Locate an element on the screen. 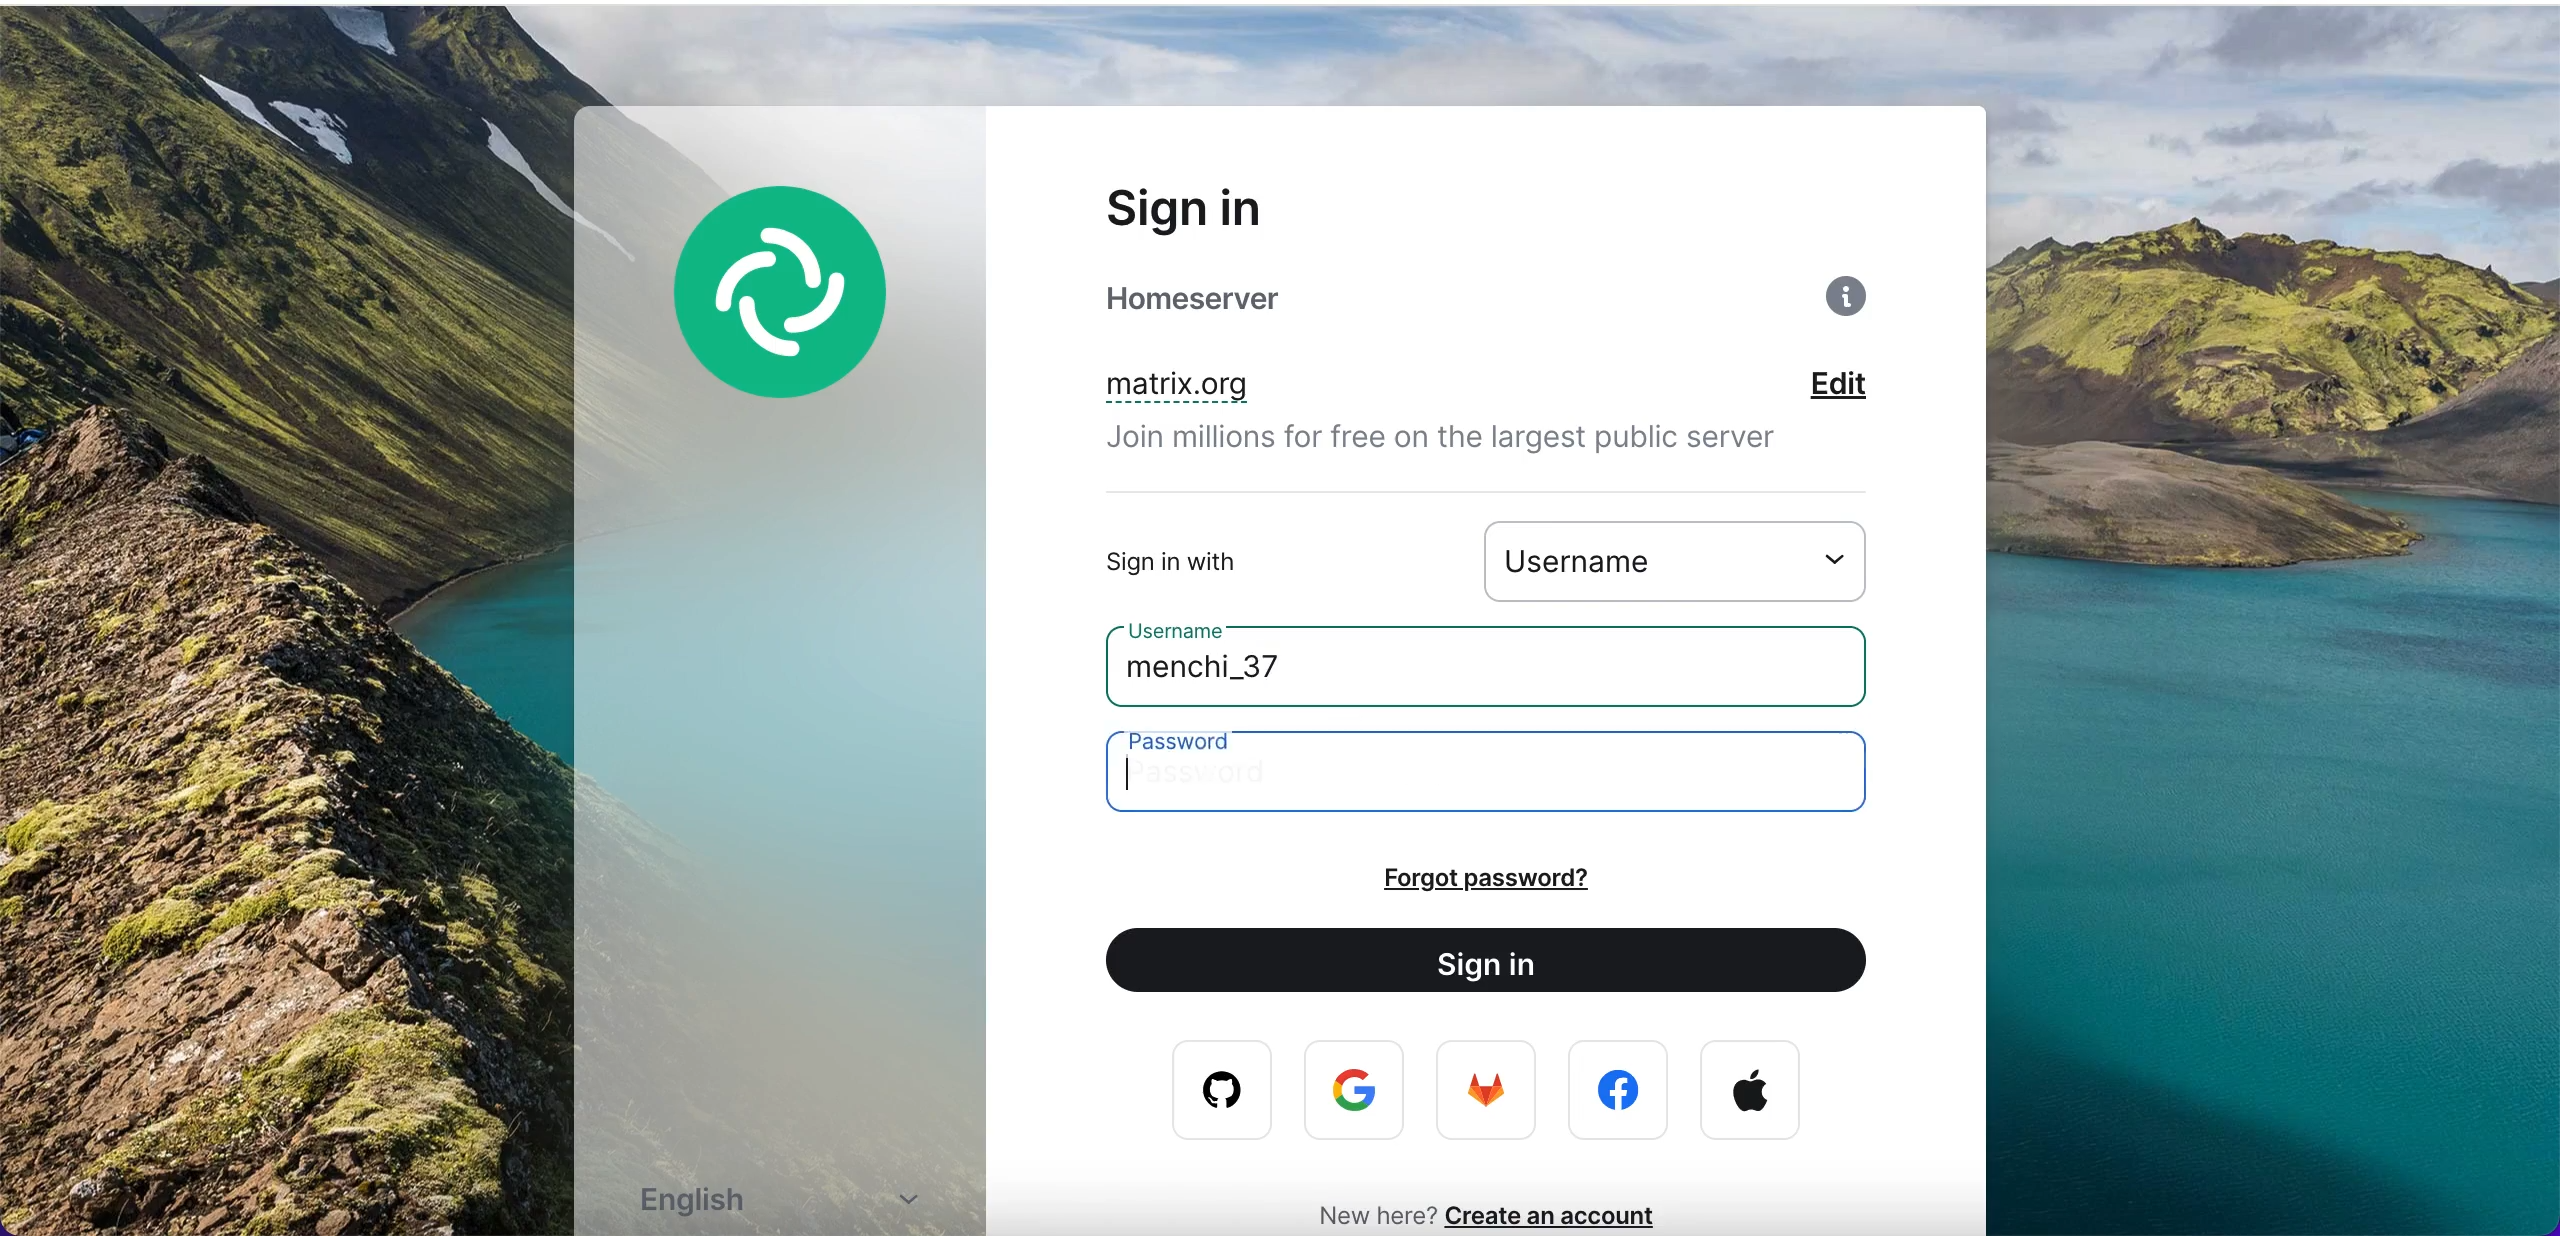 This screenshot has width=2560, height=1236. new here? is located at coordinates (1365, 1213).